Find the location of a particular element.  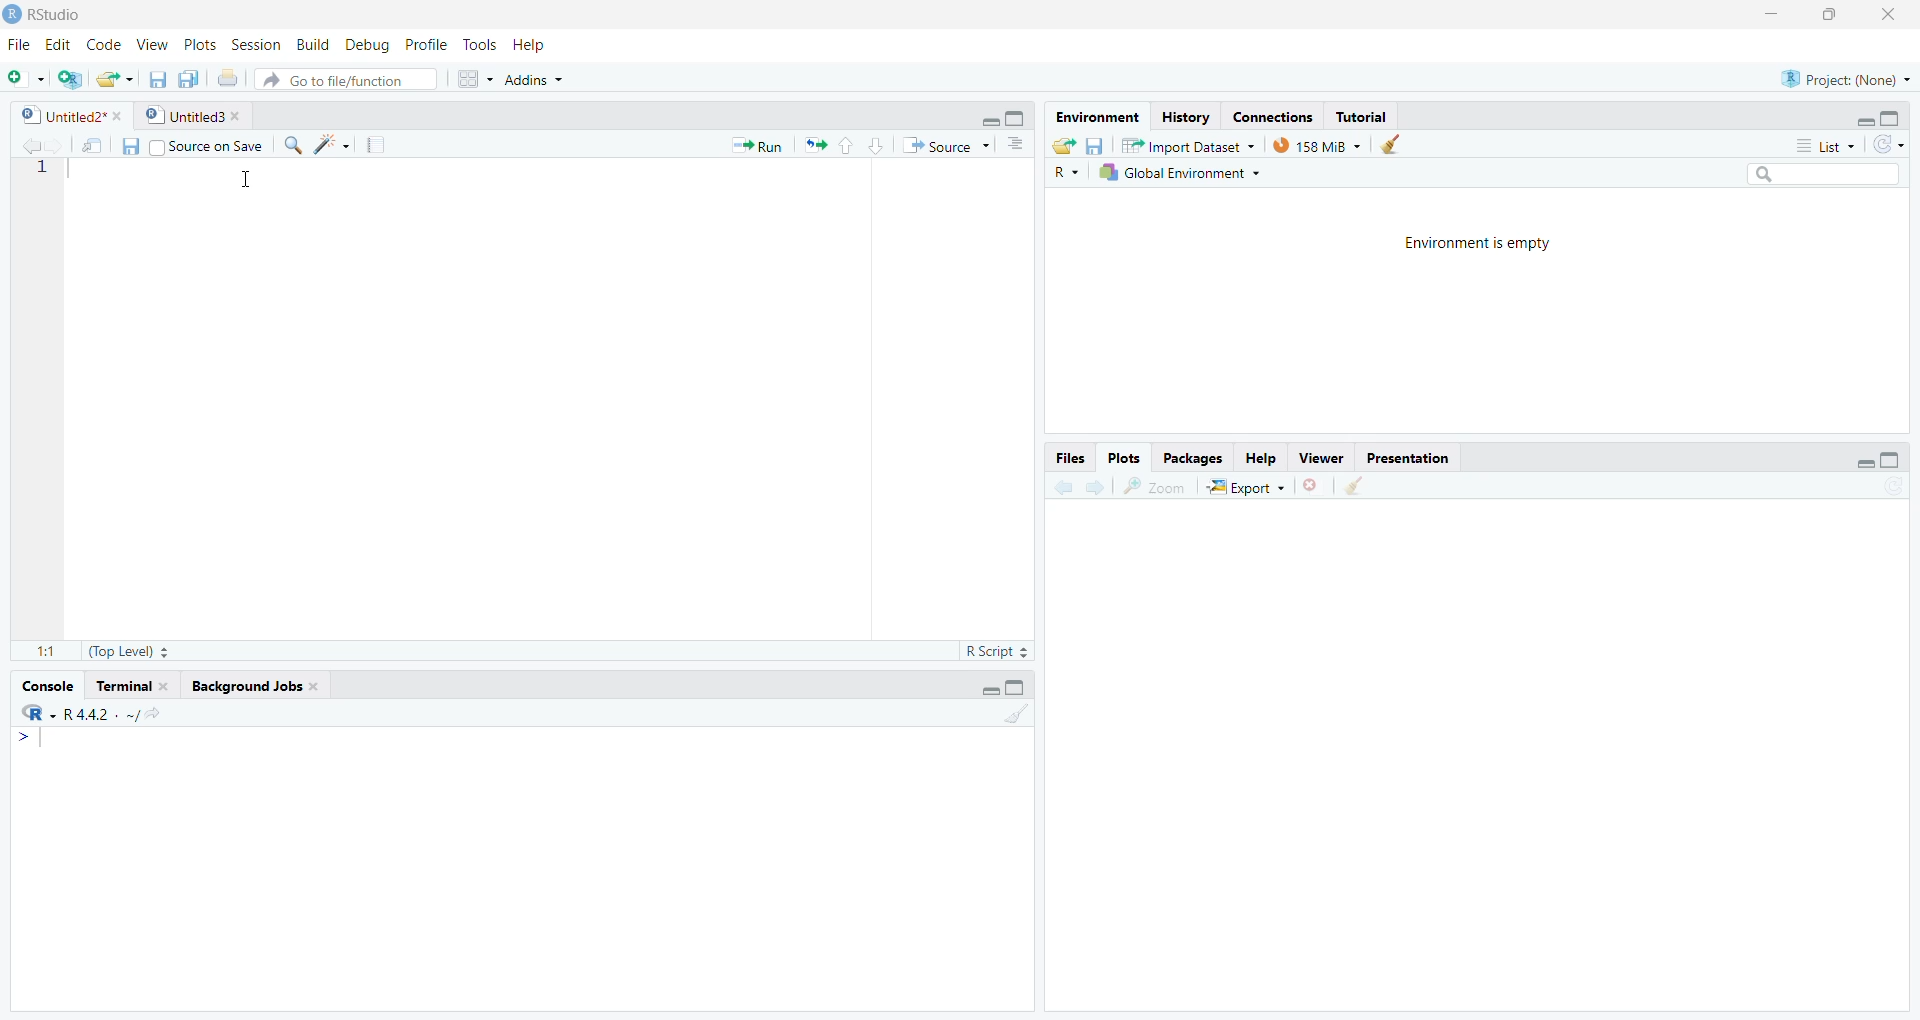

Console is located at coordinates (47, 684).